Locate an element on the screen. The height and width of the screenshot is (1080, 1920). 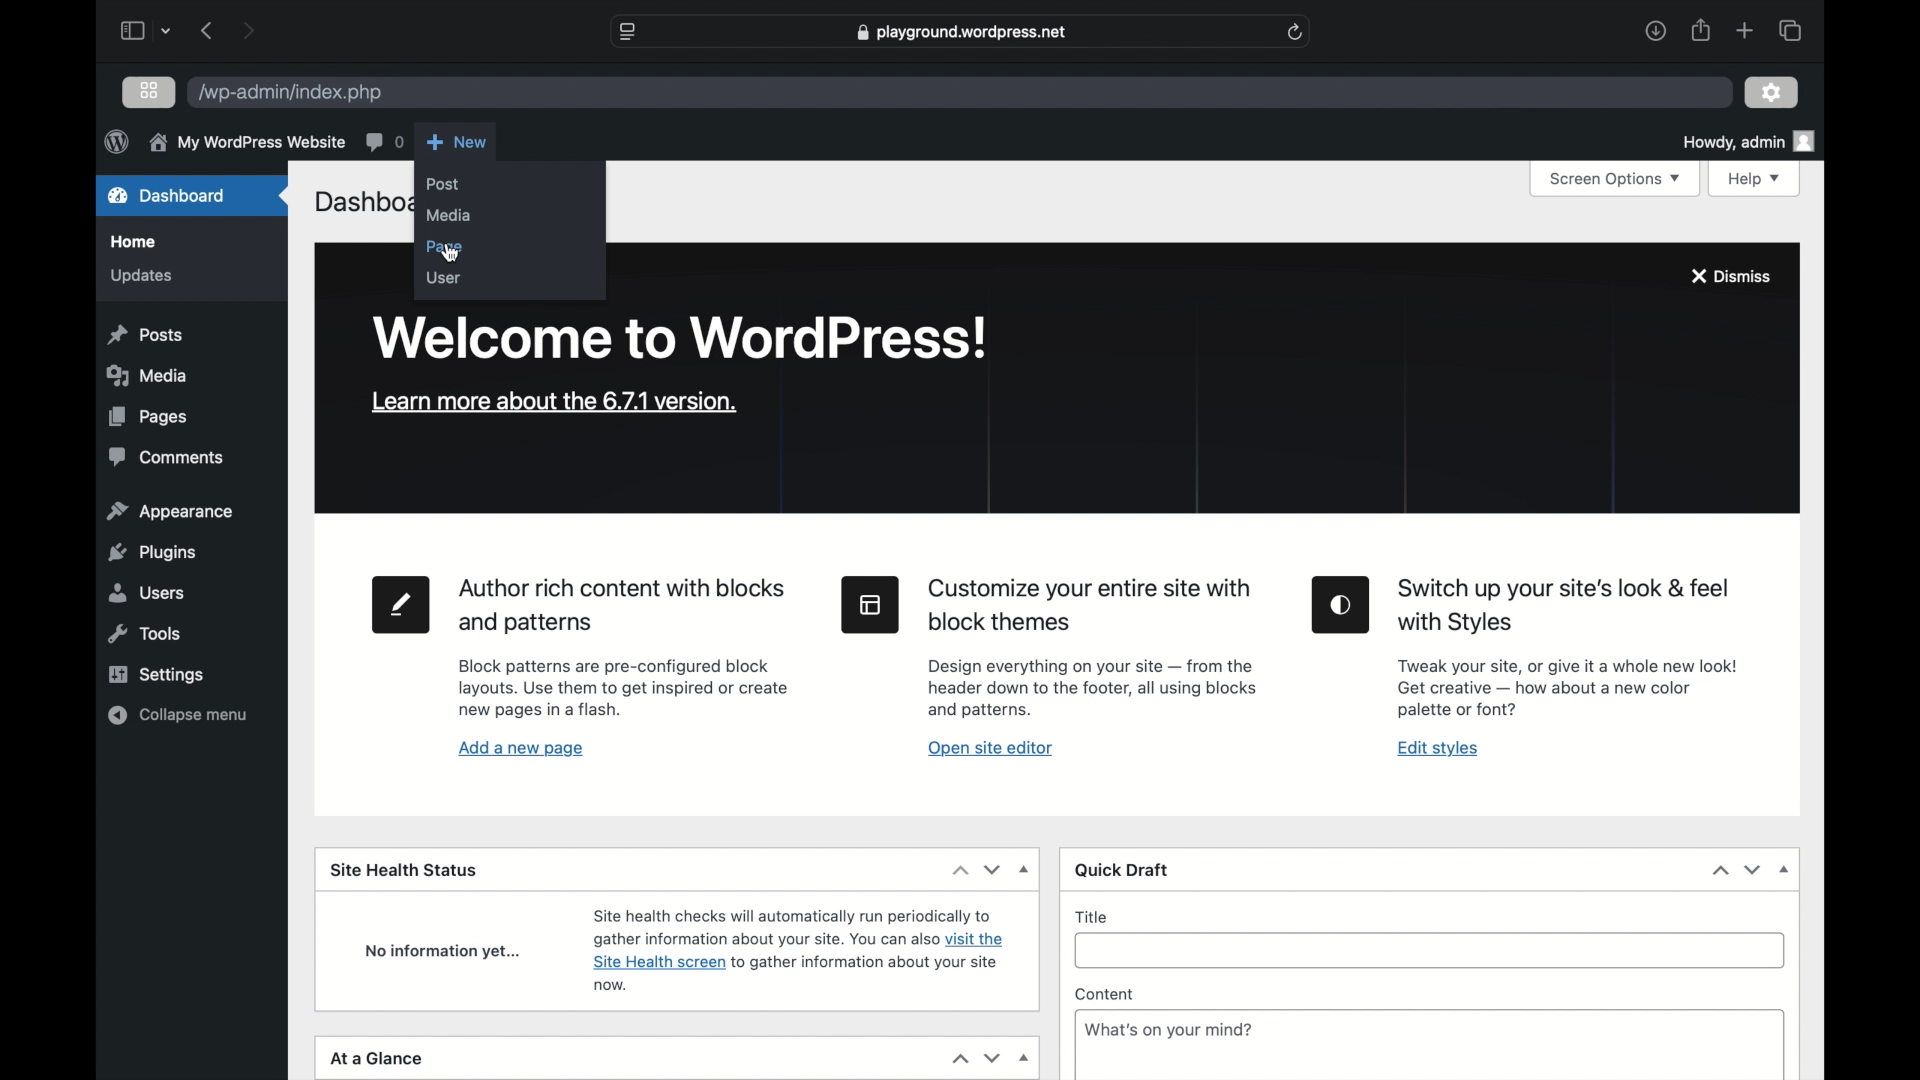
collapse menu is located at coordinates (178, 715).